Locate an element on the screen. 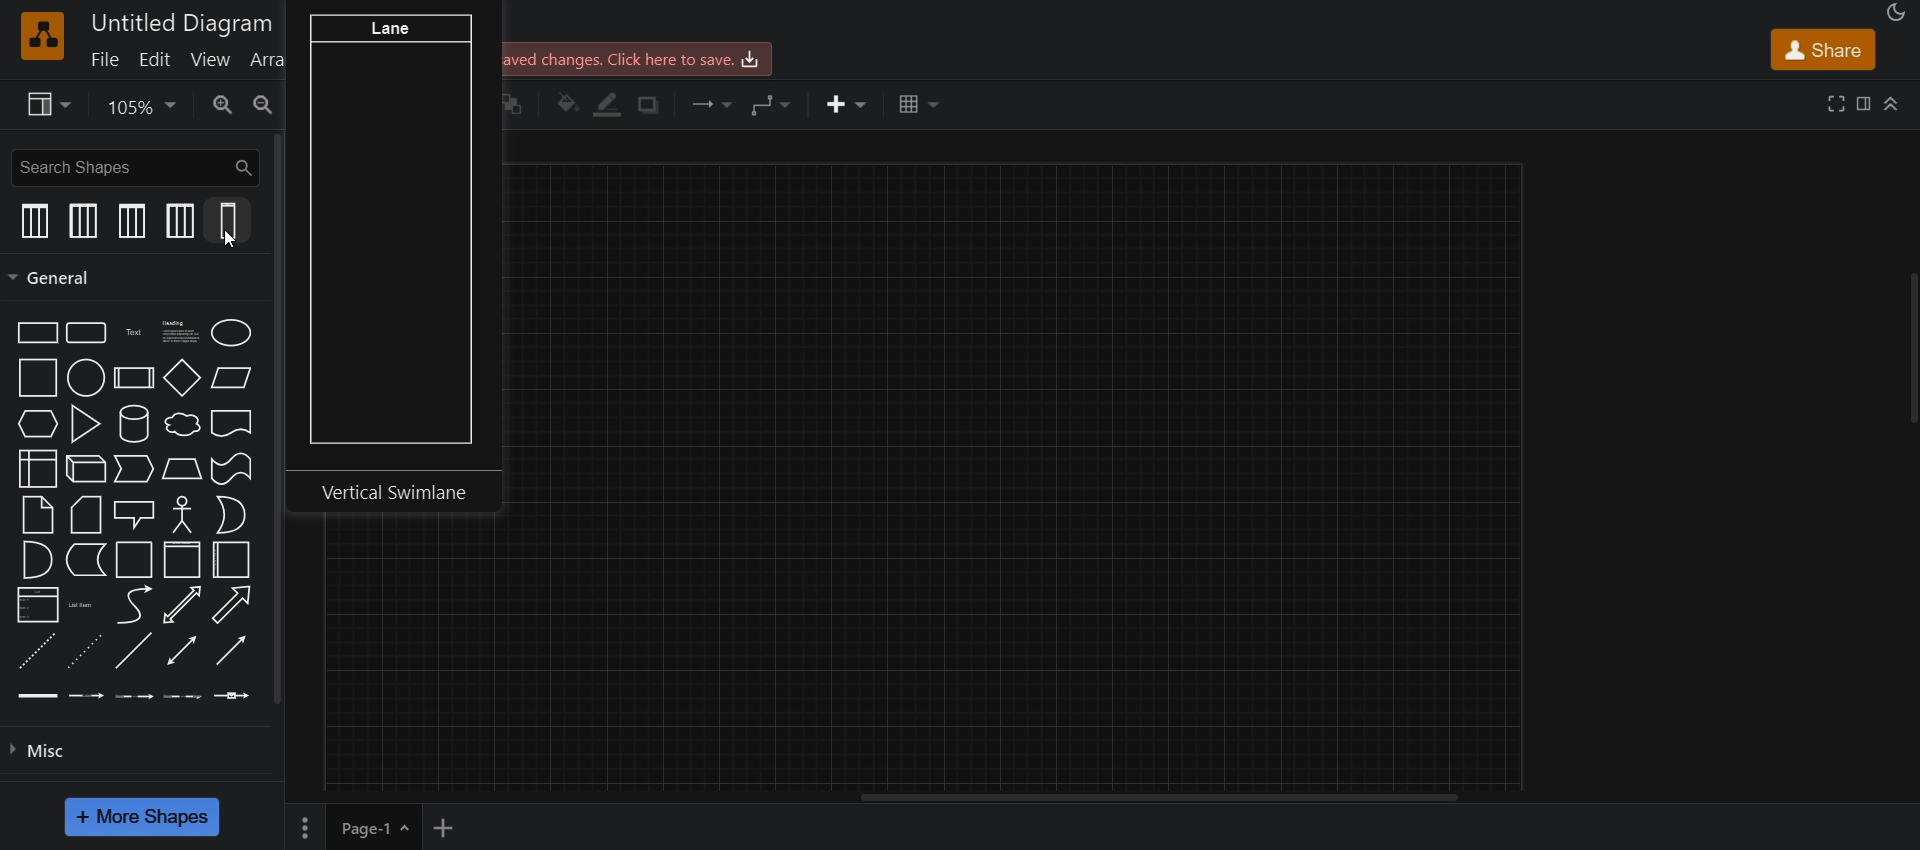  link is located at coordinates (38, 696).